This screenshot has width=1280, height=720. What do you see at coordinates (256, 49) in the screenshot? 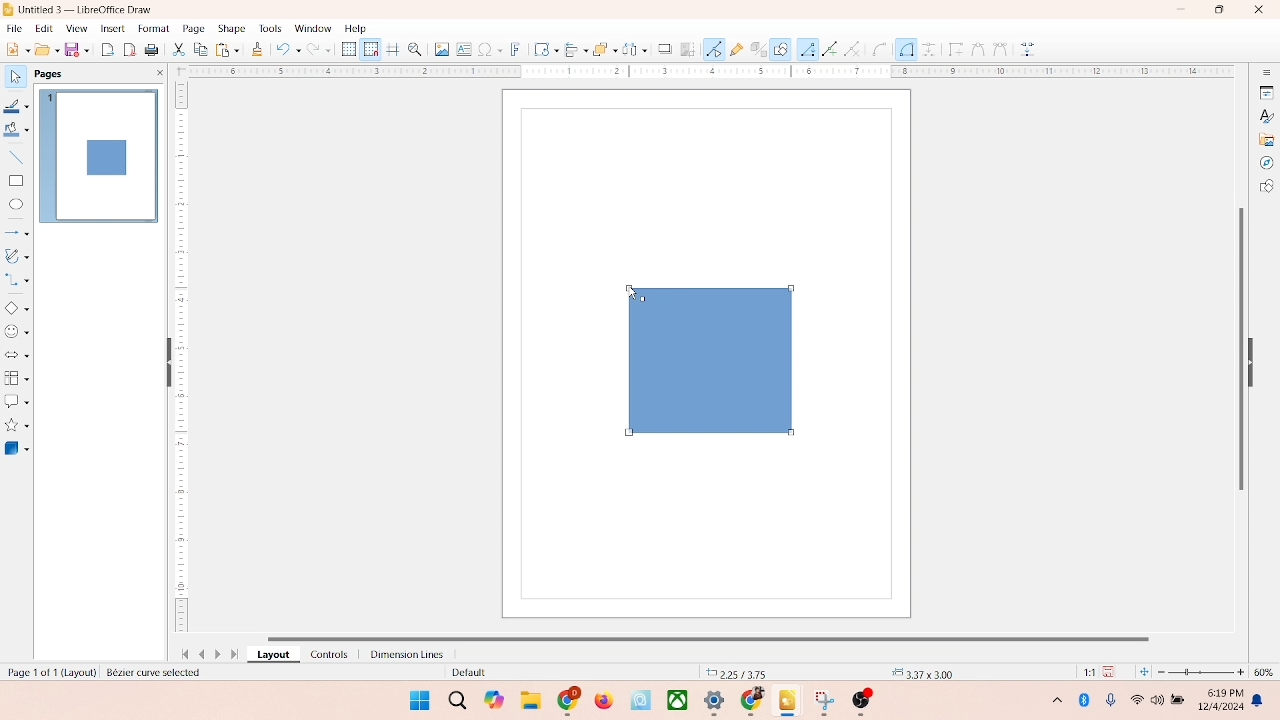
I see `clone formatting` at bounding box center [256, 49].